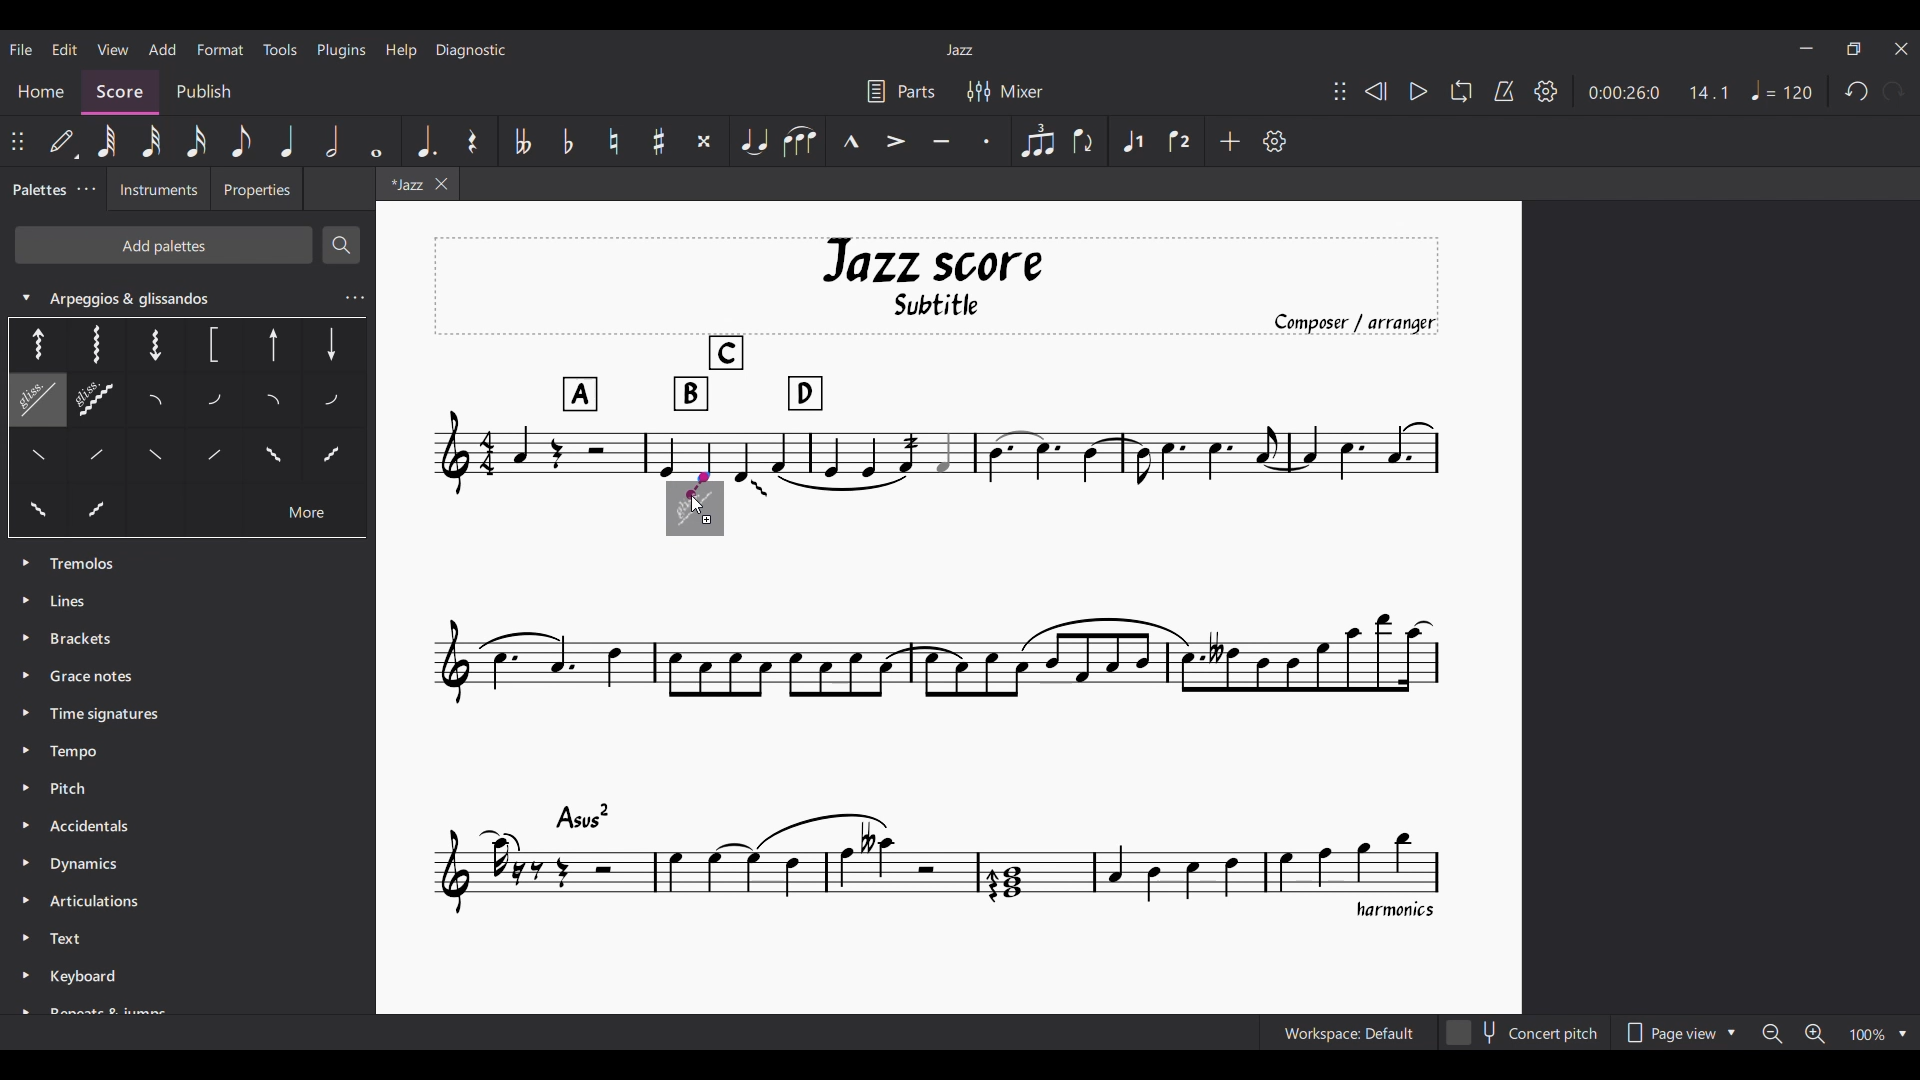 The width and height of the screenshot is (1920, 1080). I want to click on Toggle flat, so click(568, 141).